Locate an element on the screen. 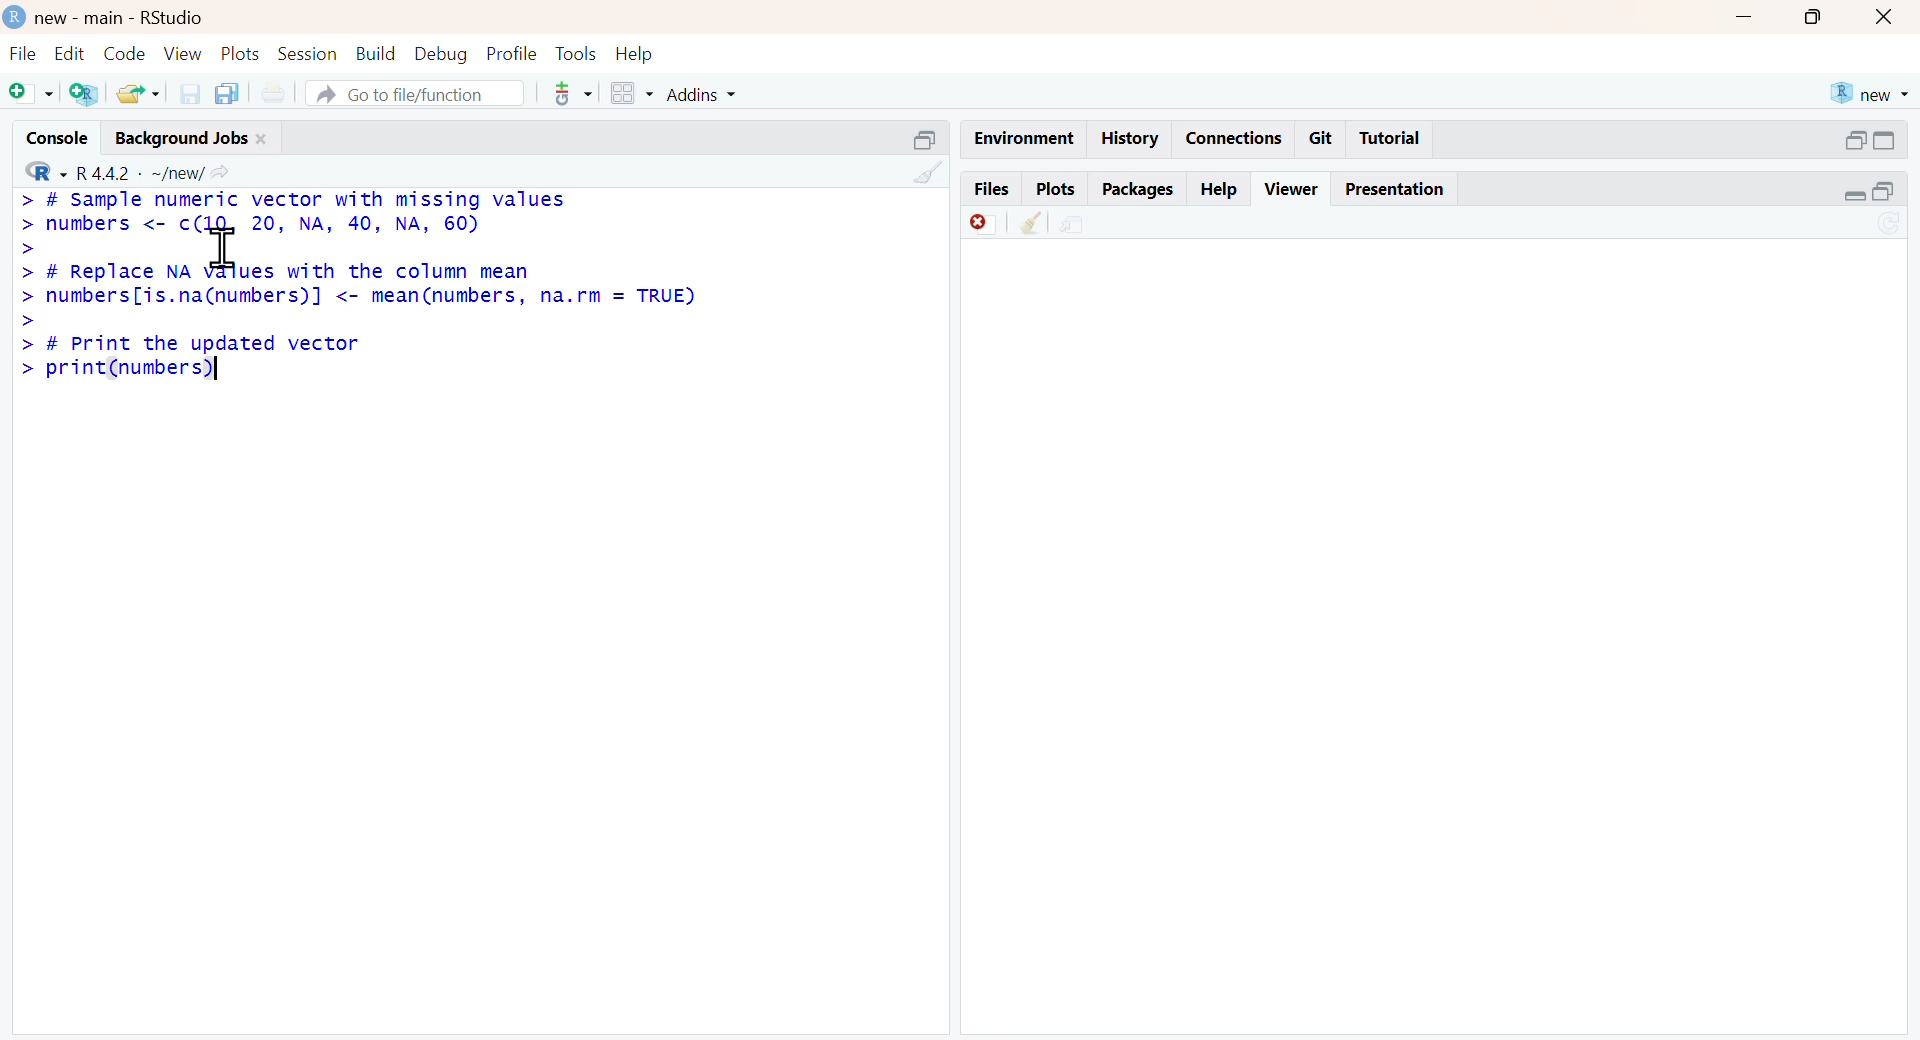  background jobs is located at coordinates (183, 140).